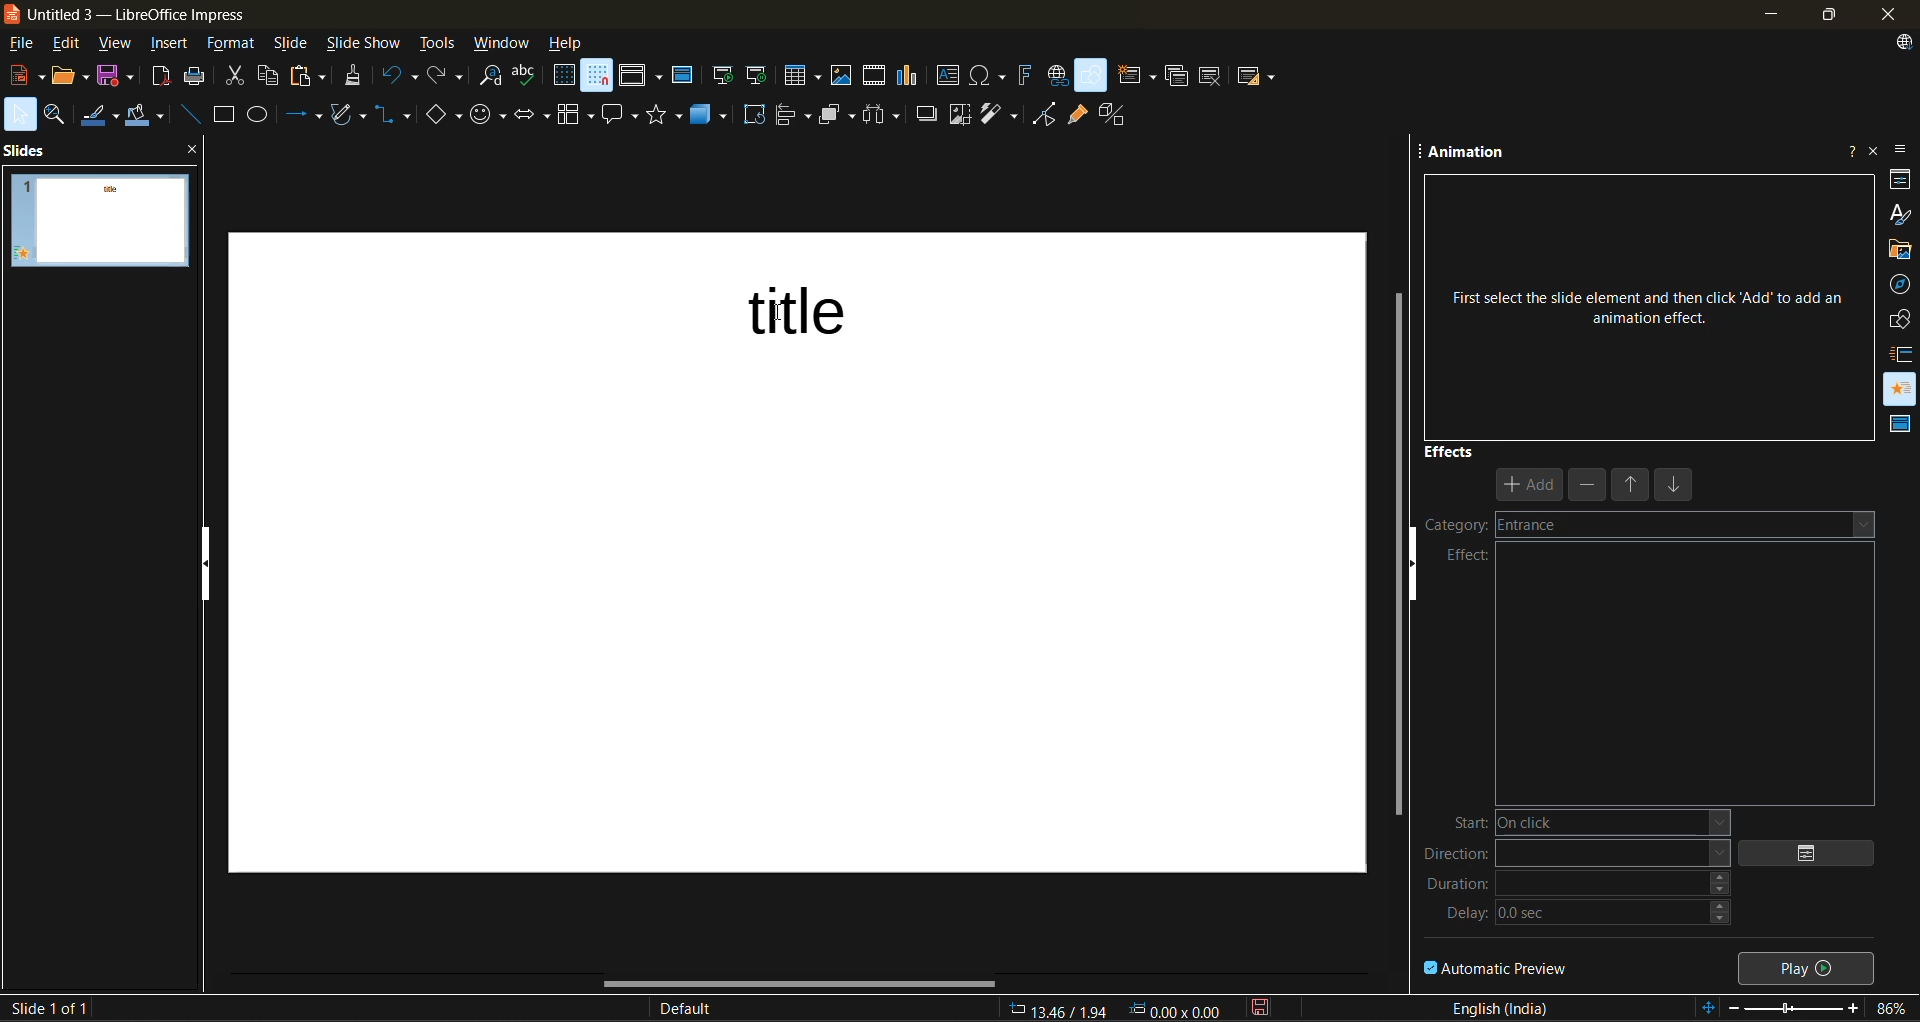 This screenshot has height=1022, width=1920. I want to click on duplicate slide, so click(1177, 79).